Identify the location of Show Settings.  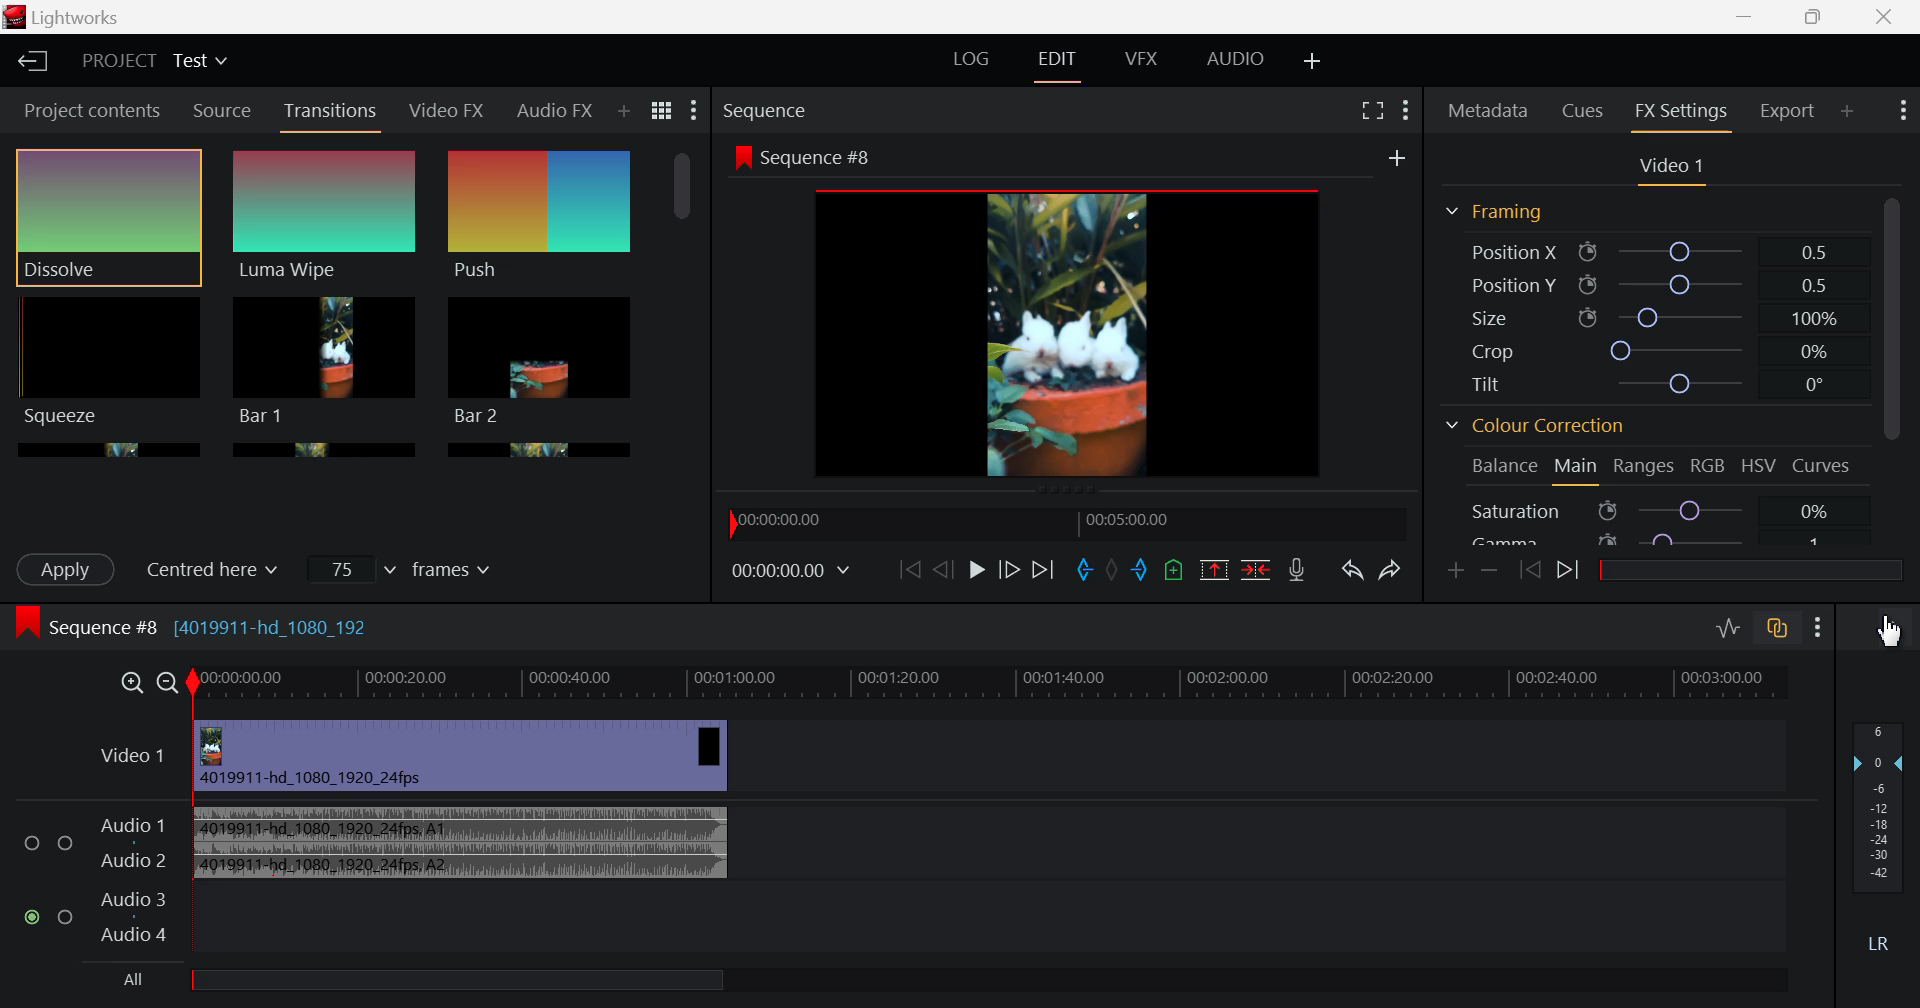
(694, 110).